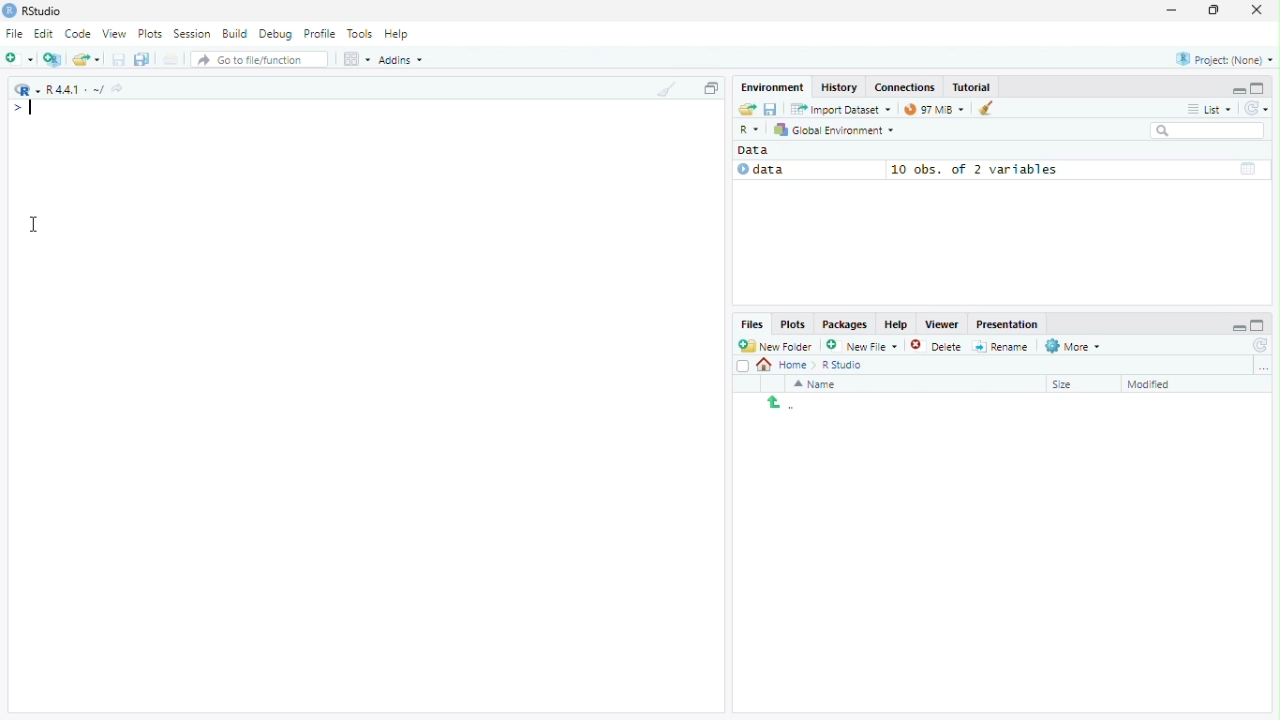  Describe the element at coordinates (759, 150) in the screenshot. I see `Data` at that location.